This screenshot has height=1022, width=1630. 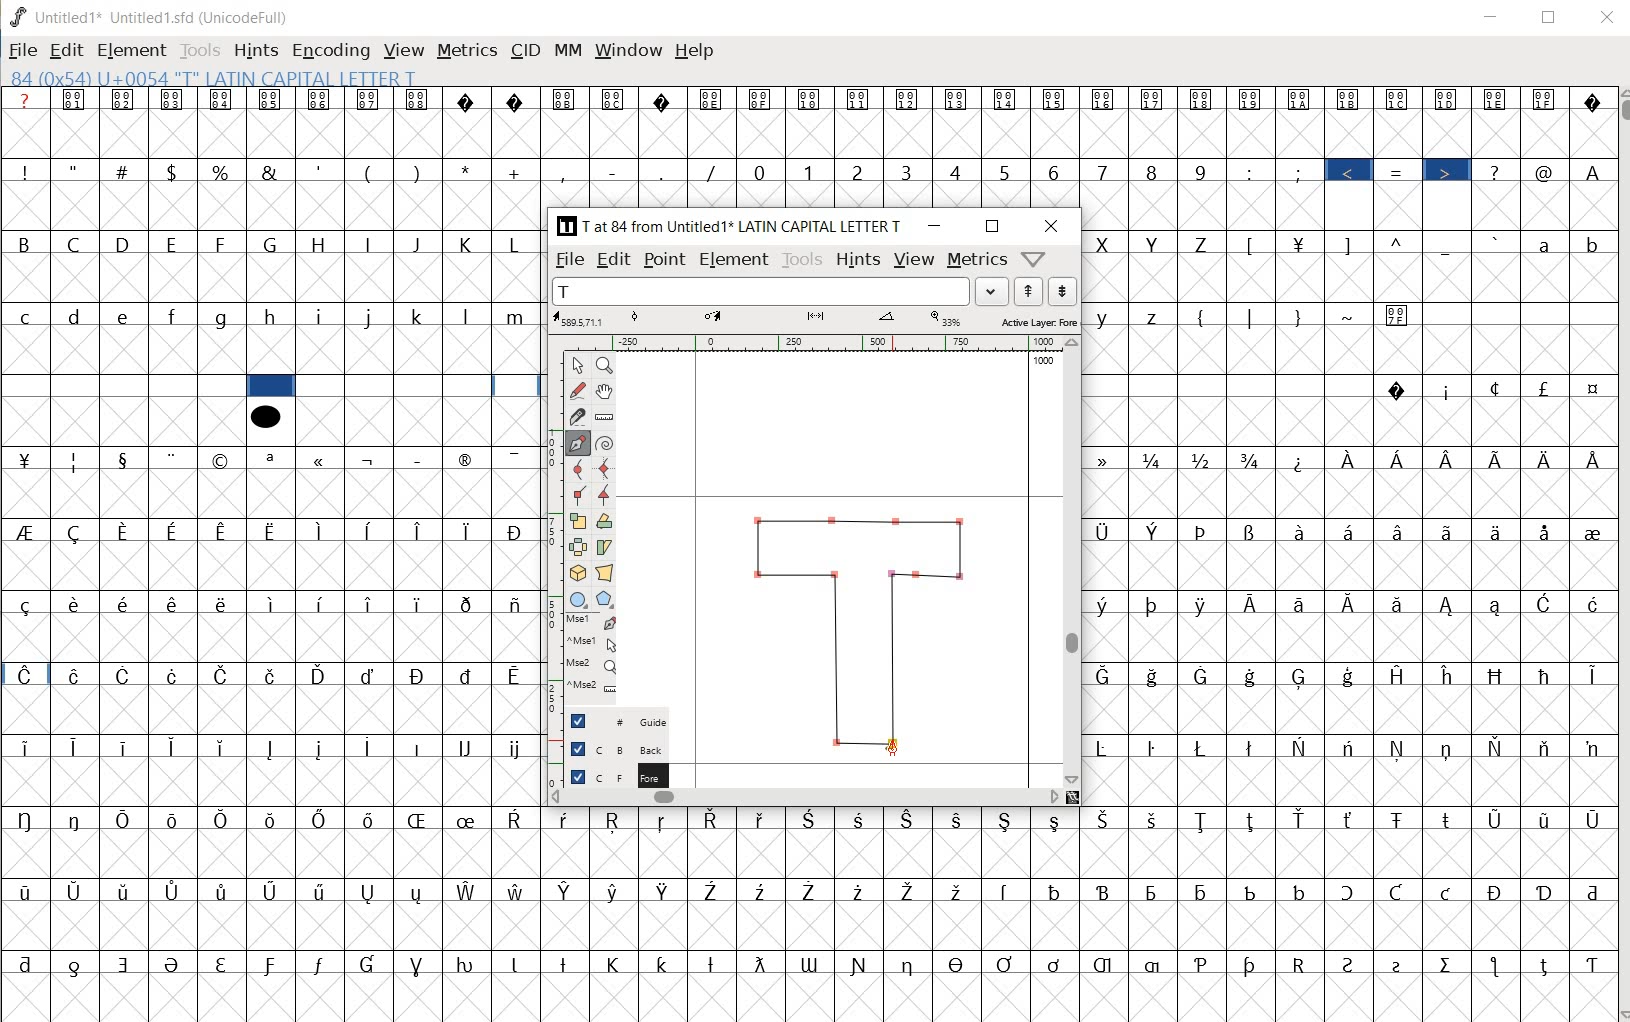 I want to click on maximize, so click(x=994, y=228).